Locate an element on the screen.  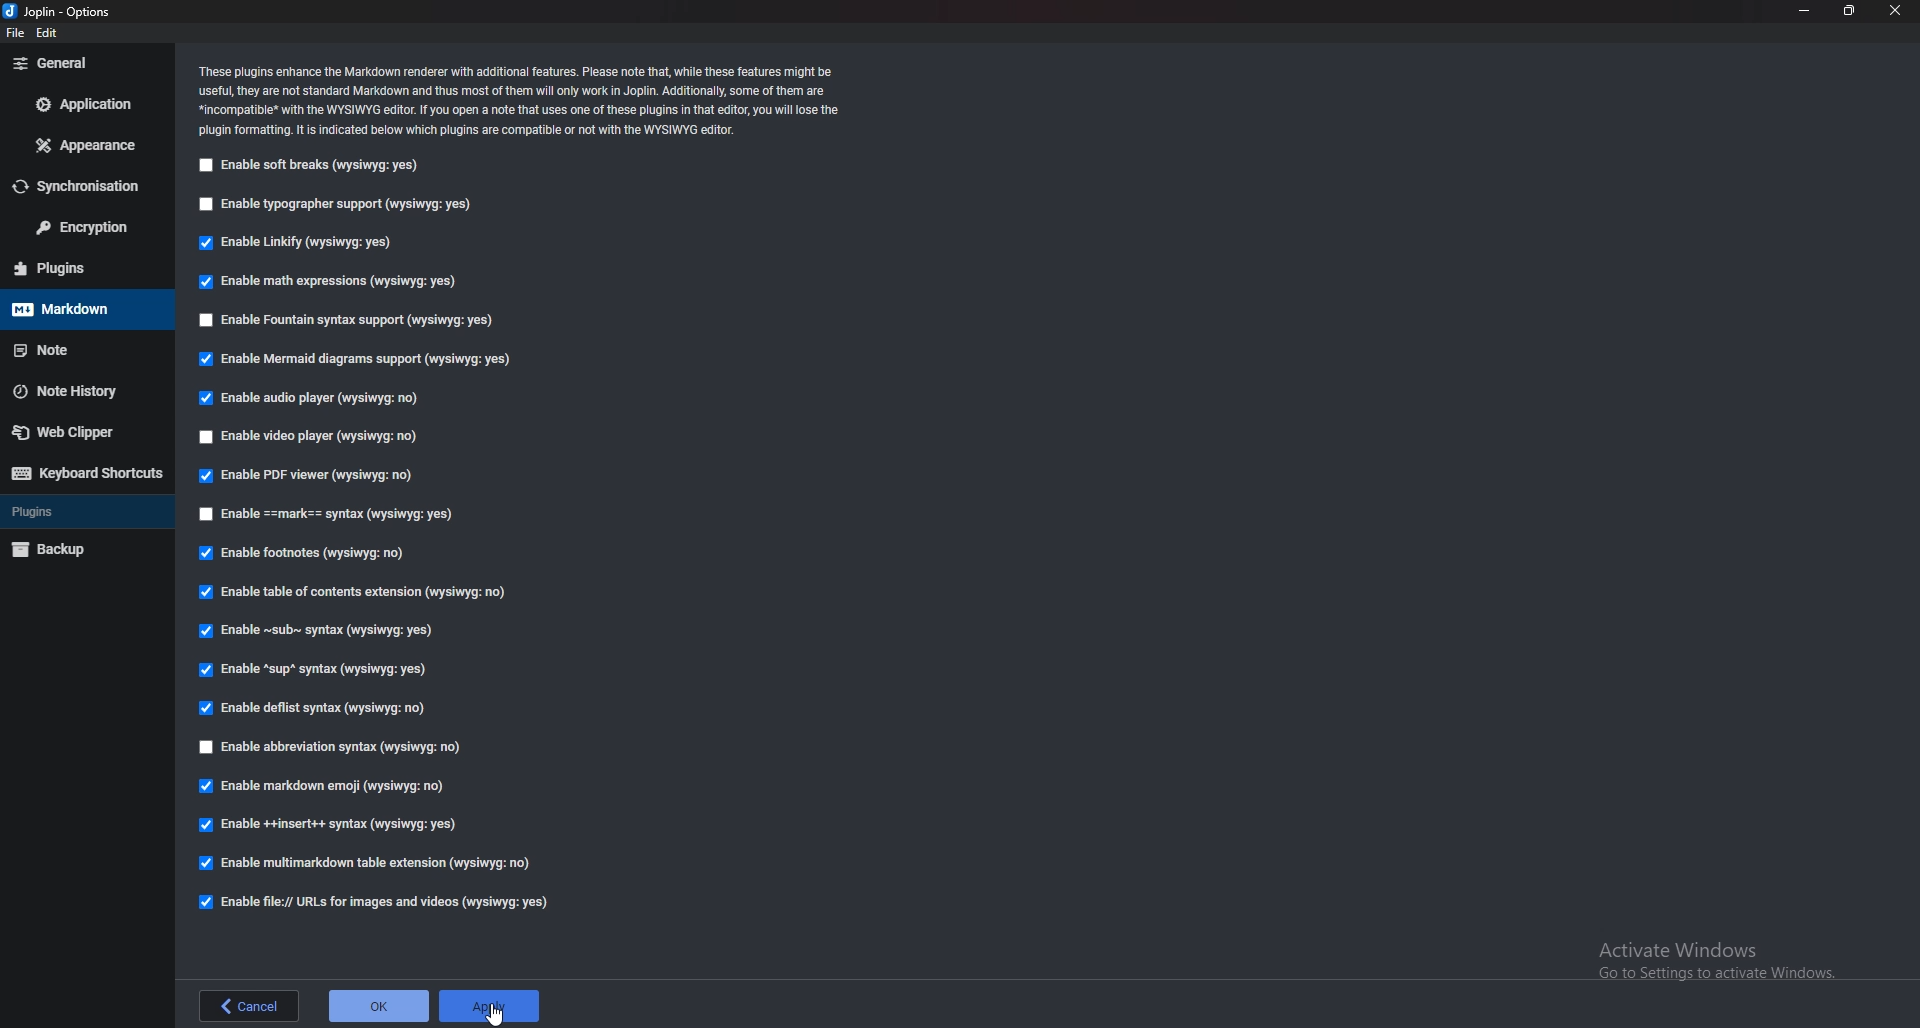
enable deflist syntax is located at coordinates (315, 709).